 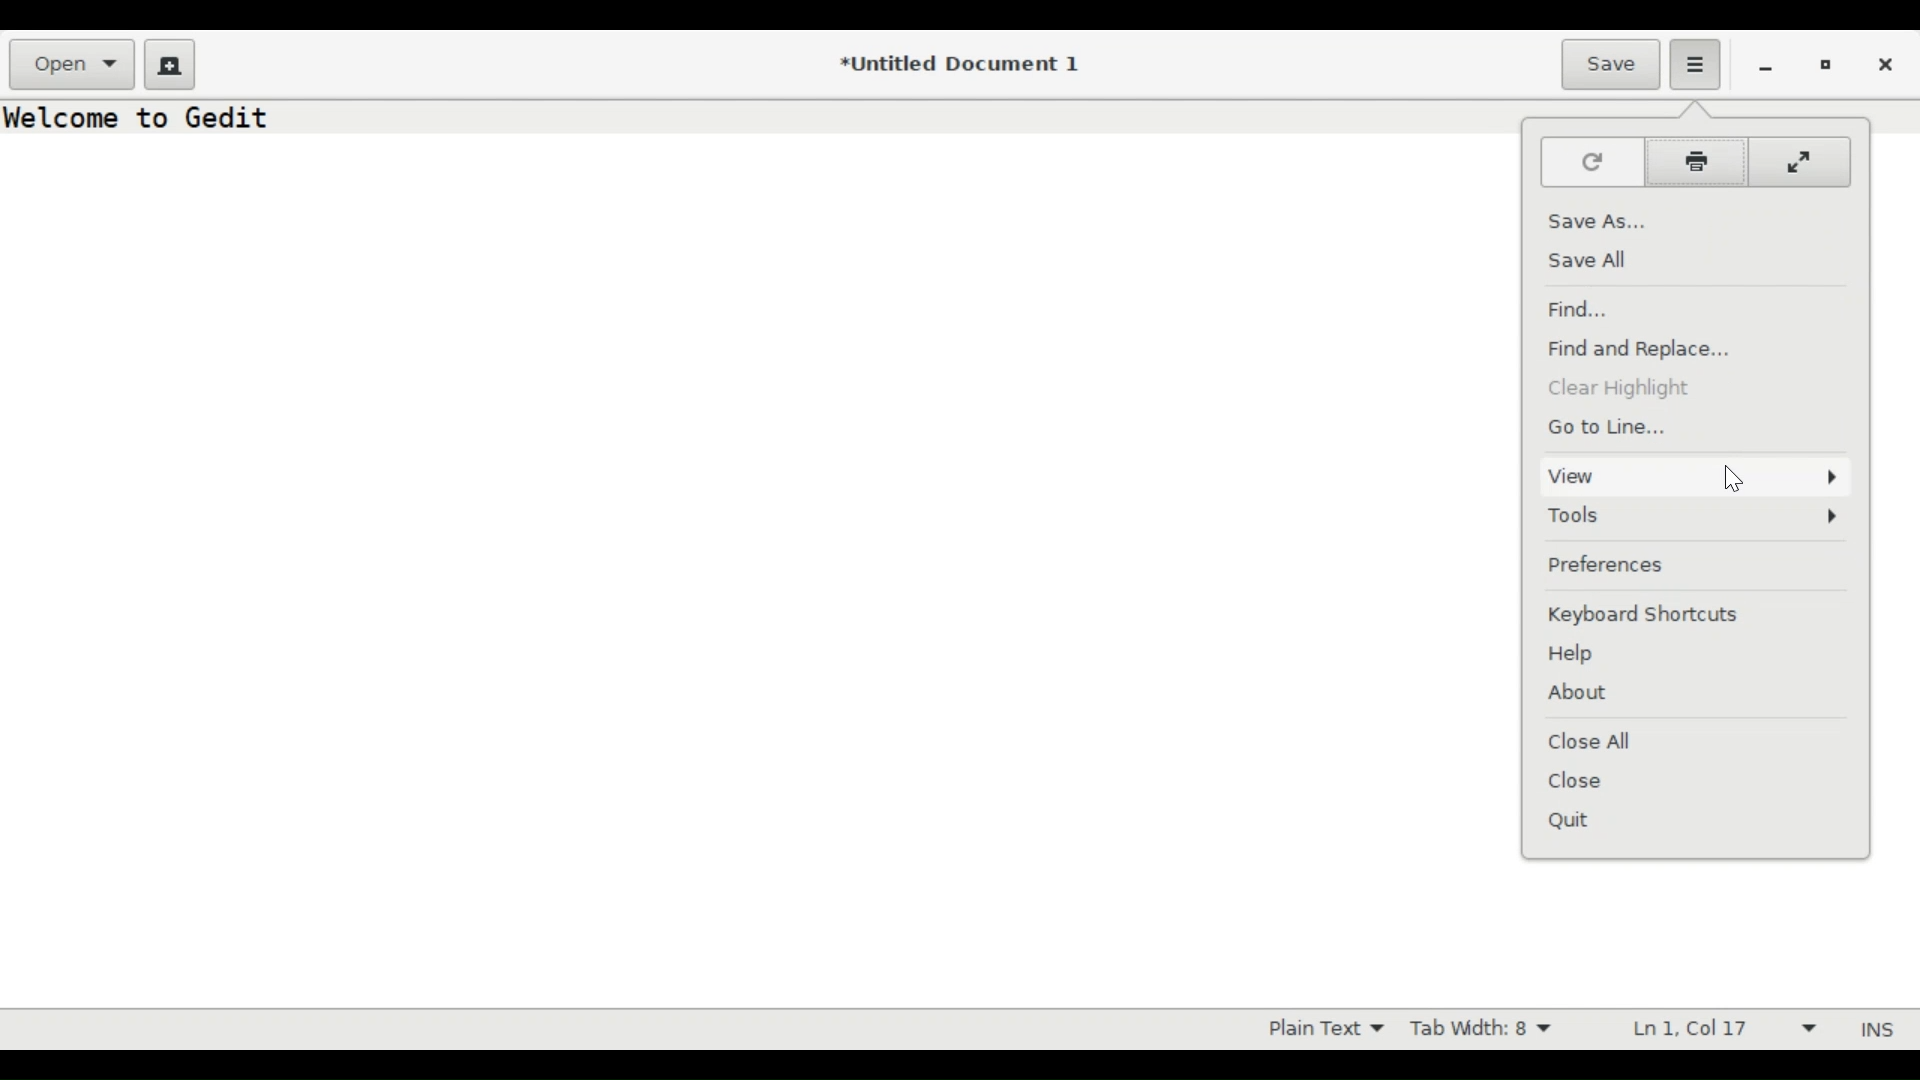 What do you see at coordinates (1612, 563) in the screenshot?
I see `Preference` at bounding box center [1612, 563].